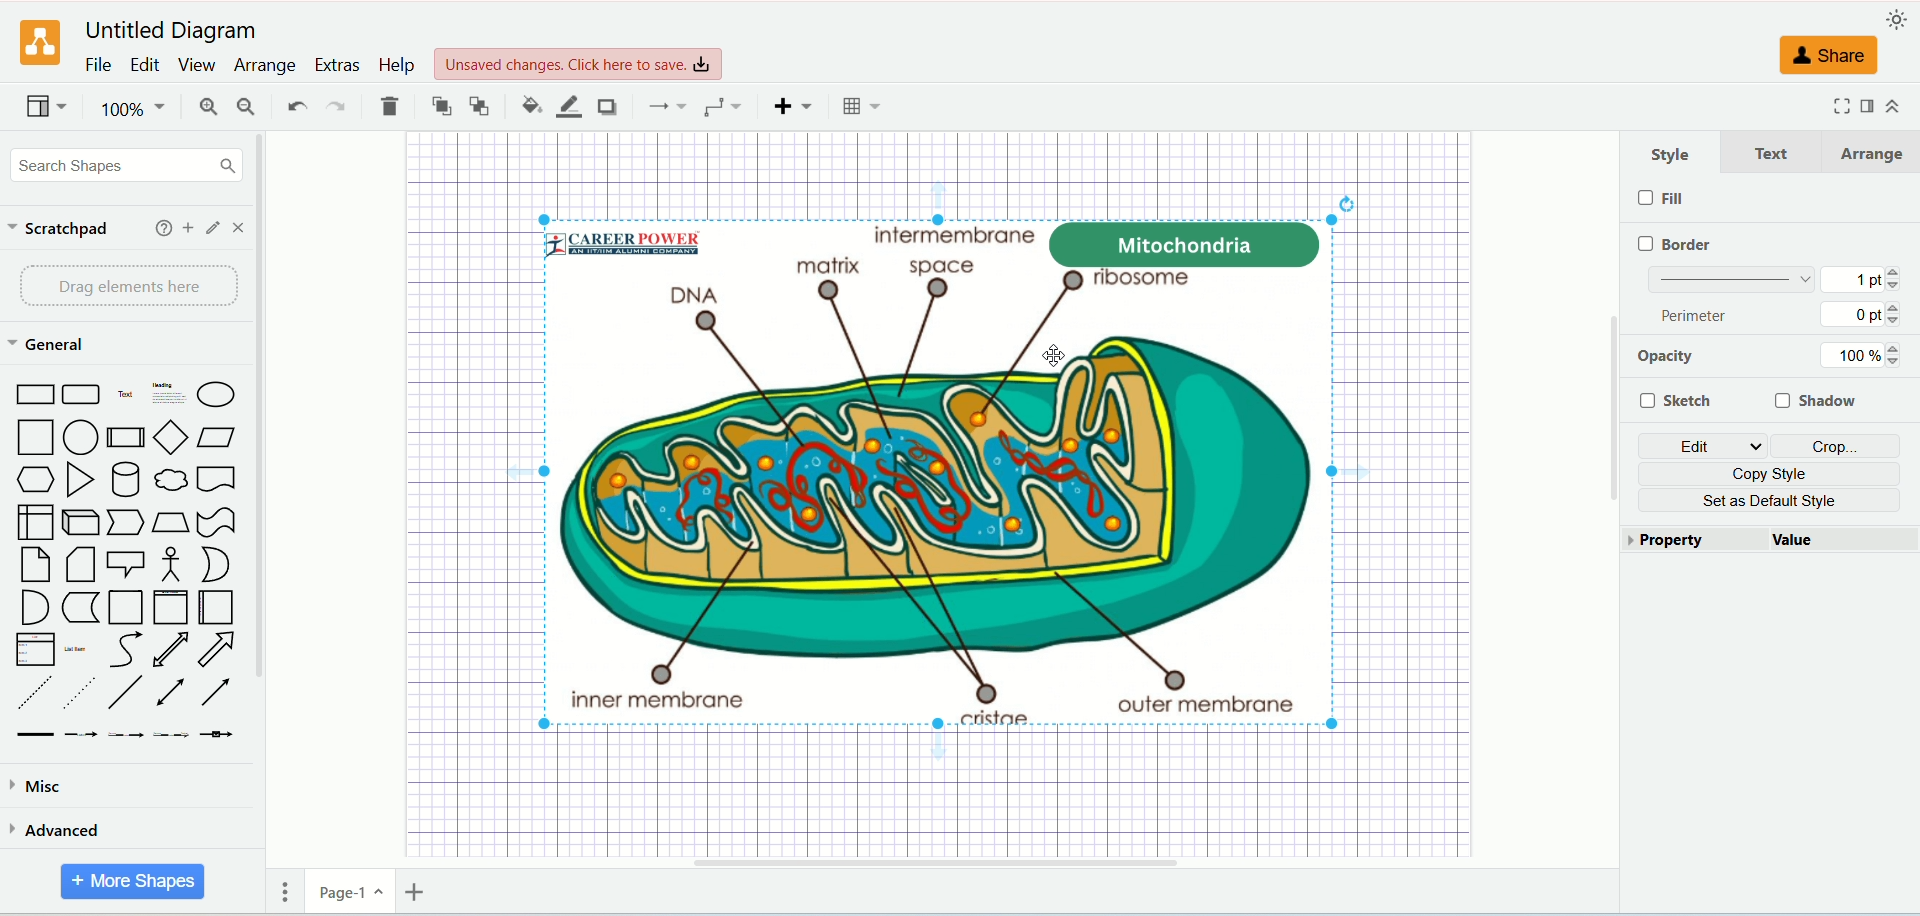 Image resolution: width=1920 pixels, height=916 pixels. Describe the element at coordinates (1694, 542) in the screenshot. I see `property` at that location.